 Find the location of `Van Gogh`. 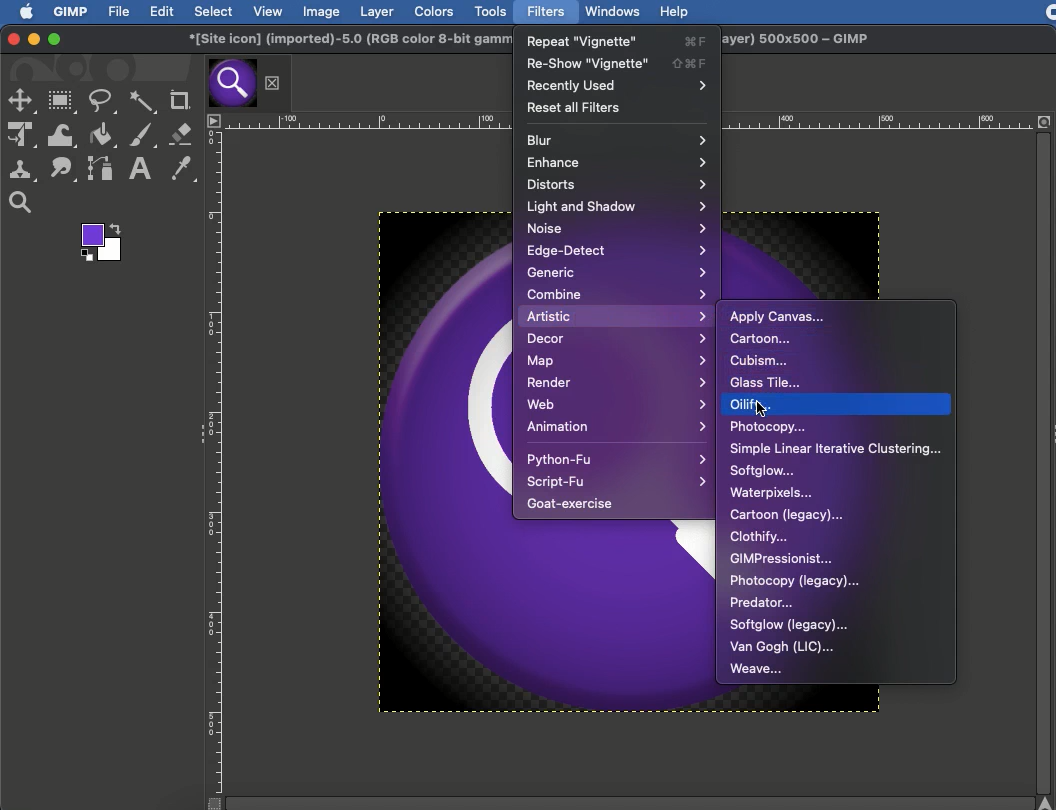

Van Gogh is located at coordinates (782, 648).